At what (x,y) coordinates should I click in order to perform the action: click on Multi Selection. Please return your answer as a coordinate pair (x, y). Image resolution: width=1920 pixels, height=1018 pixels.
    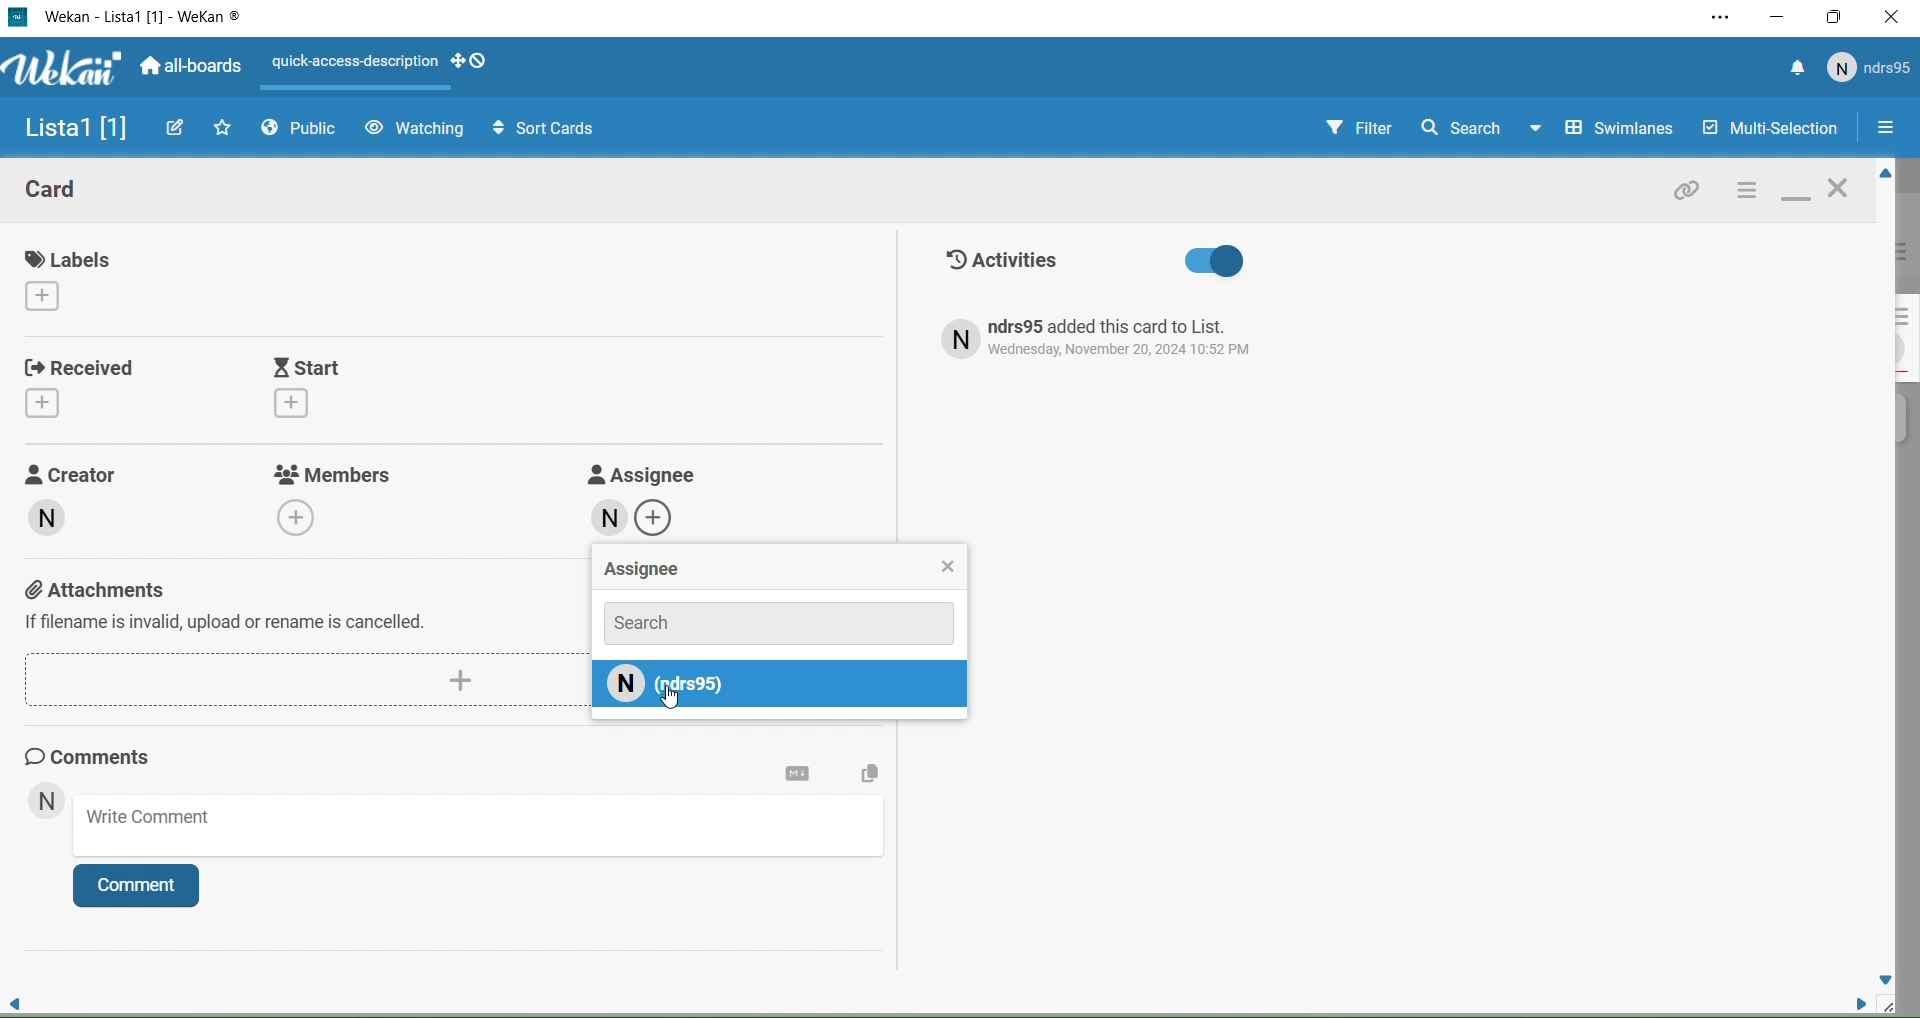
    Looking at the image, I should click on (1768, 130).